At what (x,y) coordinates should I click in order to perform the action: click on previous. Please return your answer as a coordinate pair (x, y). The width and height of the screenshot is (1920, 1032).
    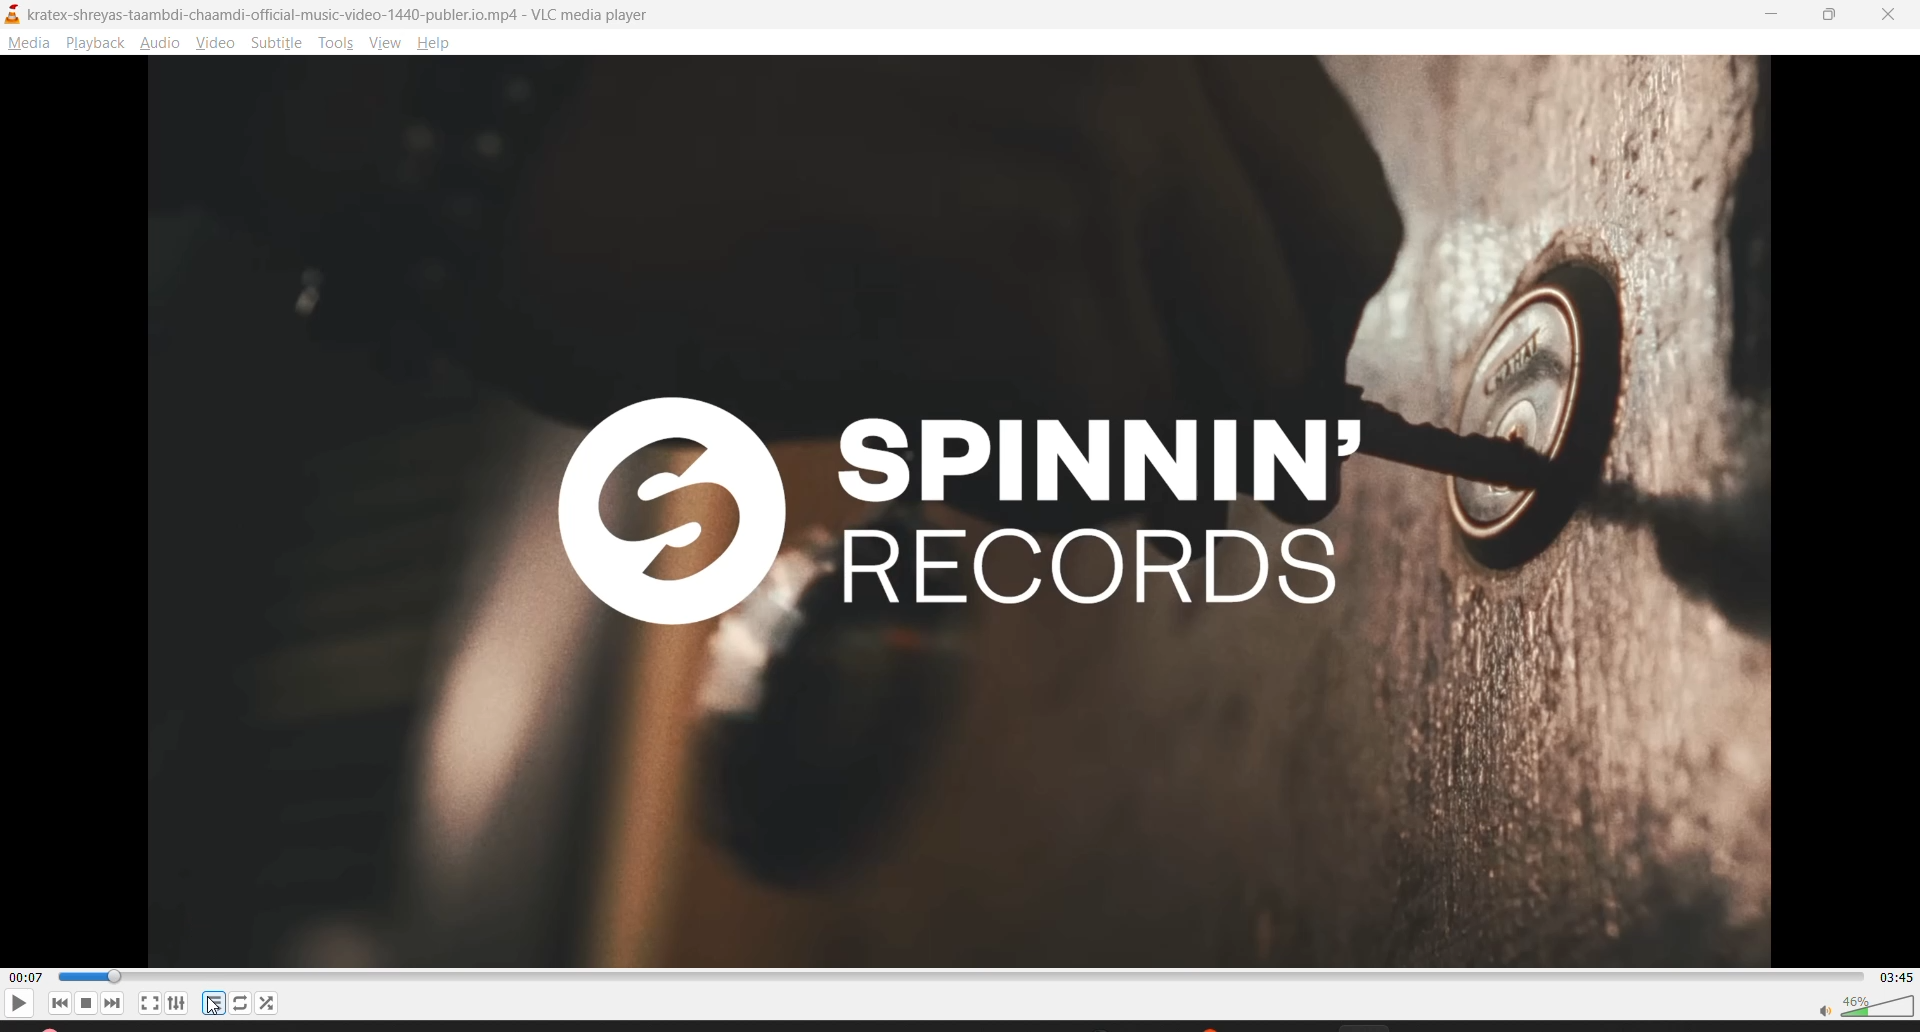
    Looking at the image, I should click on (55, 1003).